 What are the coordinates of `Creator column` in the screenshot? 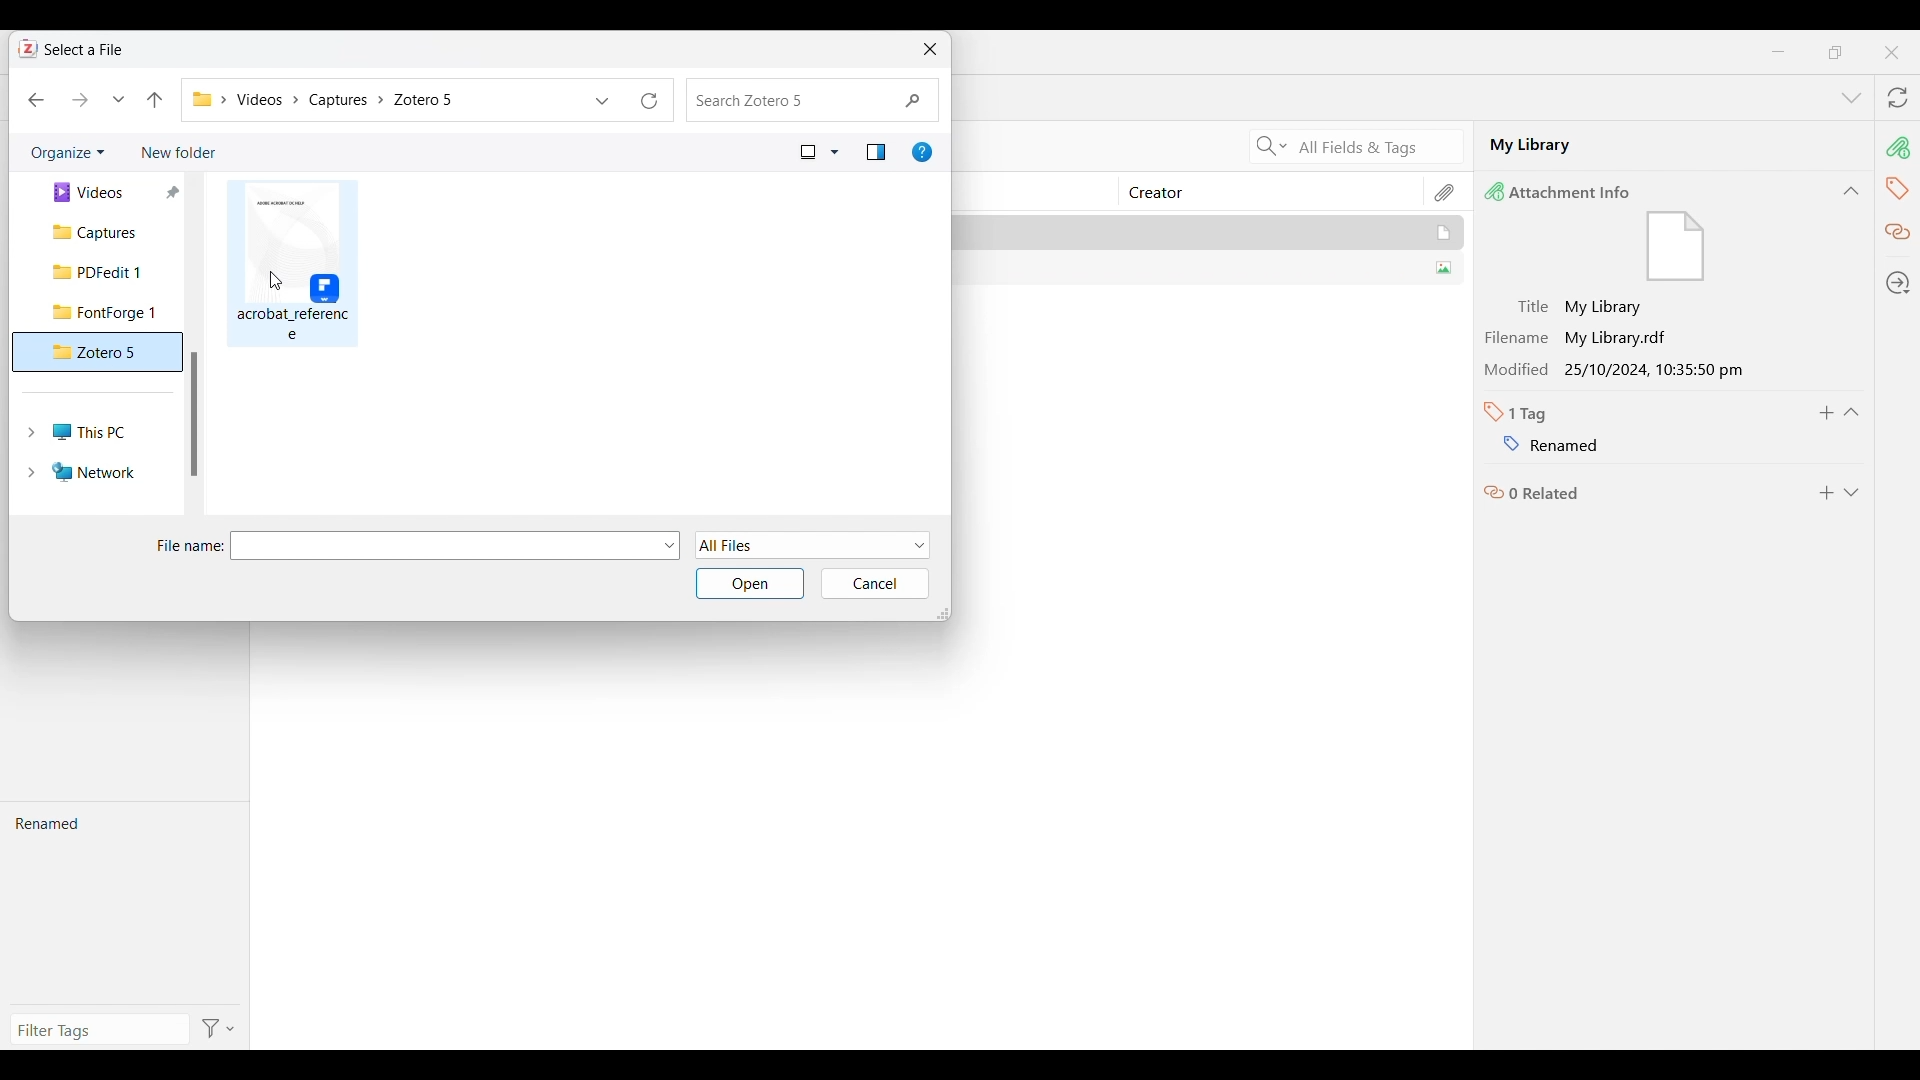 It's located at (1255, 191).